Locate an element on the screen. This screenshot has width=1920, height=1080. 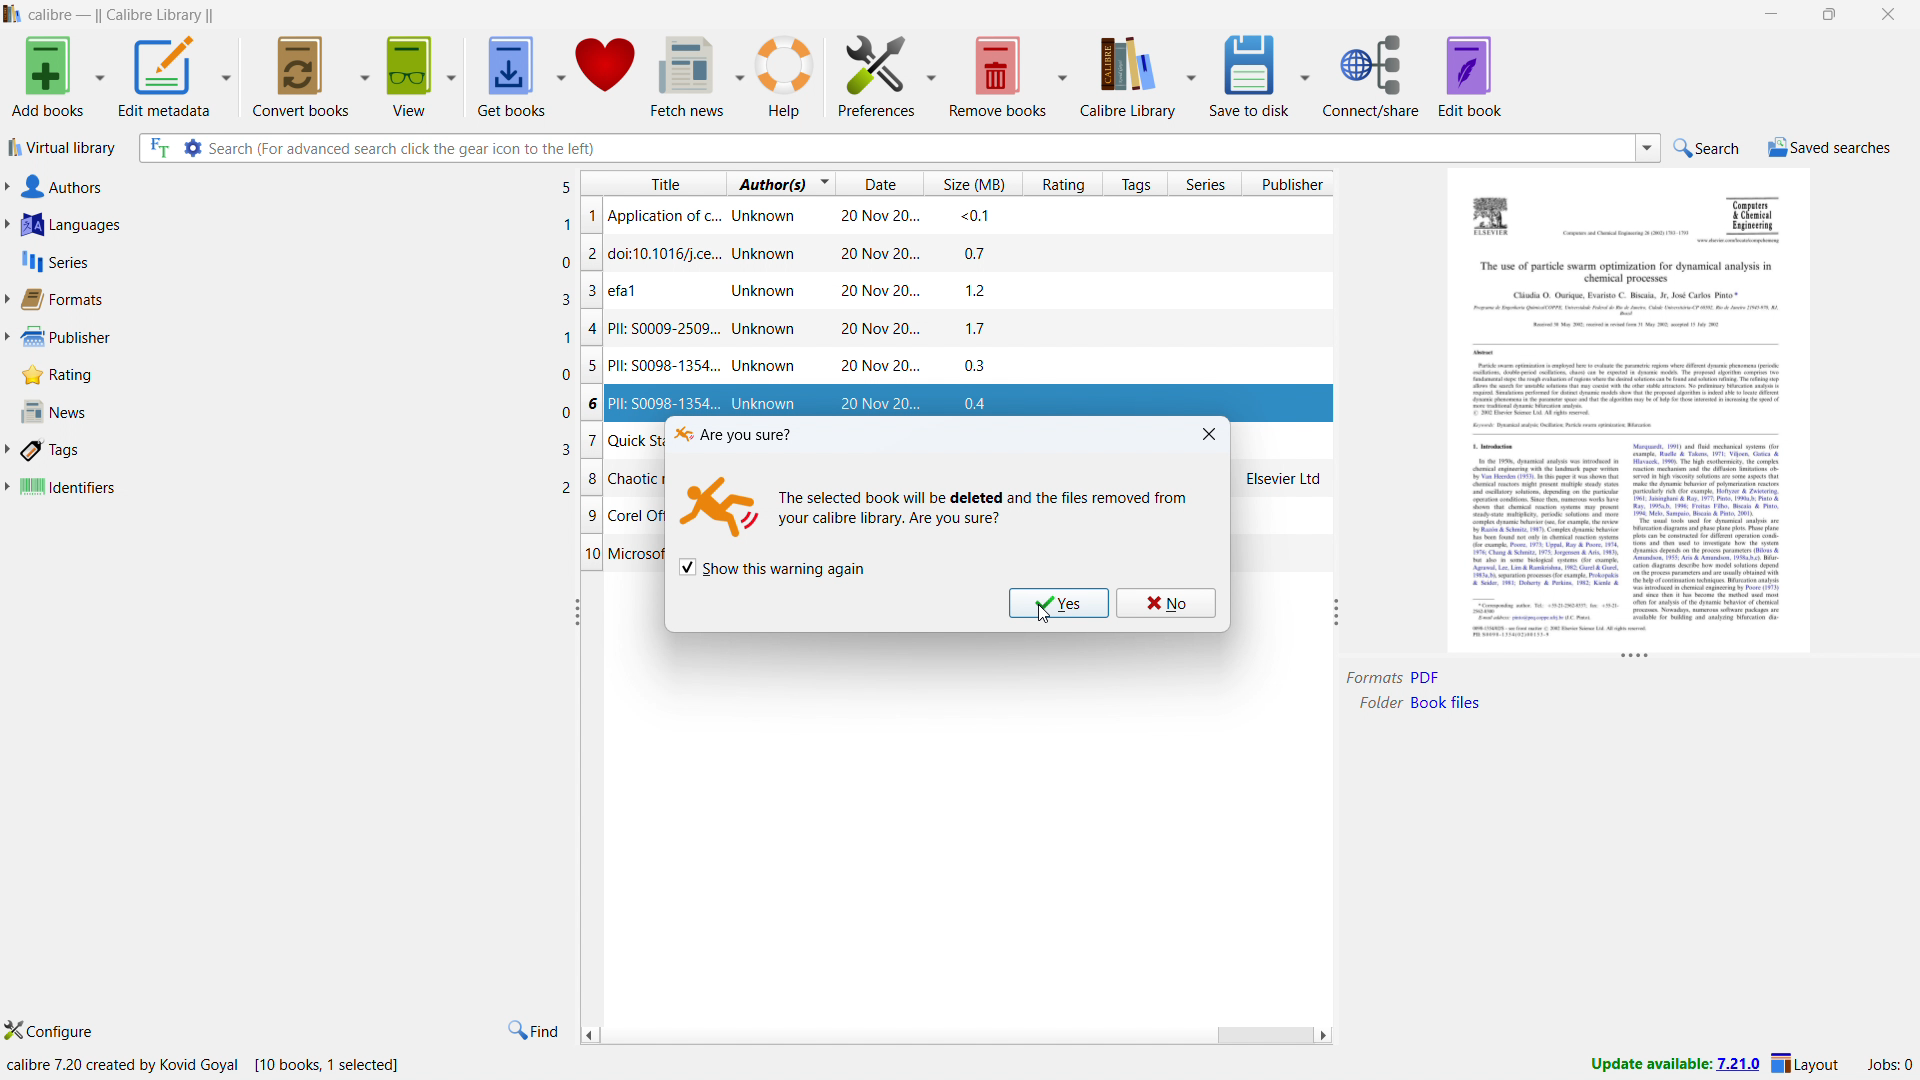
minimize is located at coordinates (1773, 12).